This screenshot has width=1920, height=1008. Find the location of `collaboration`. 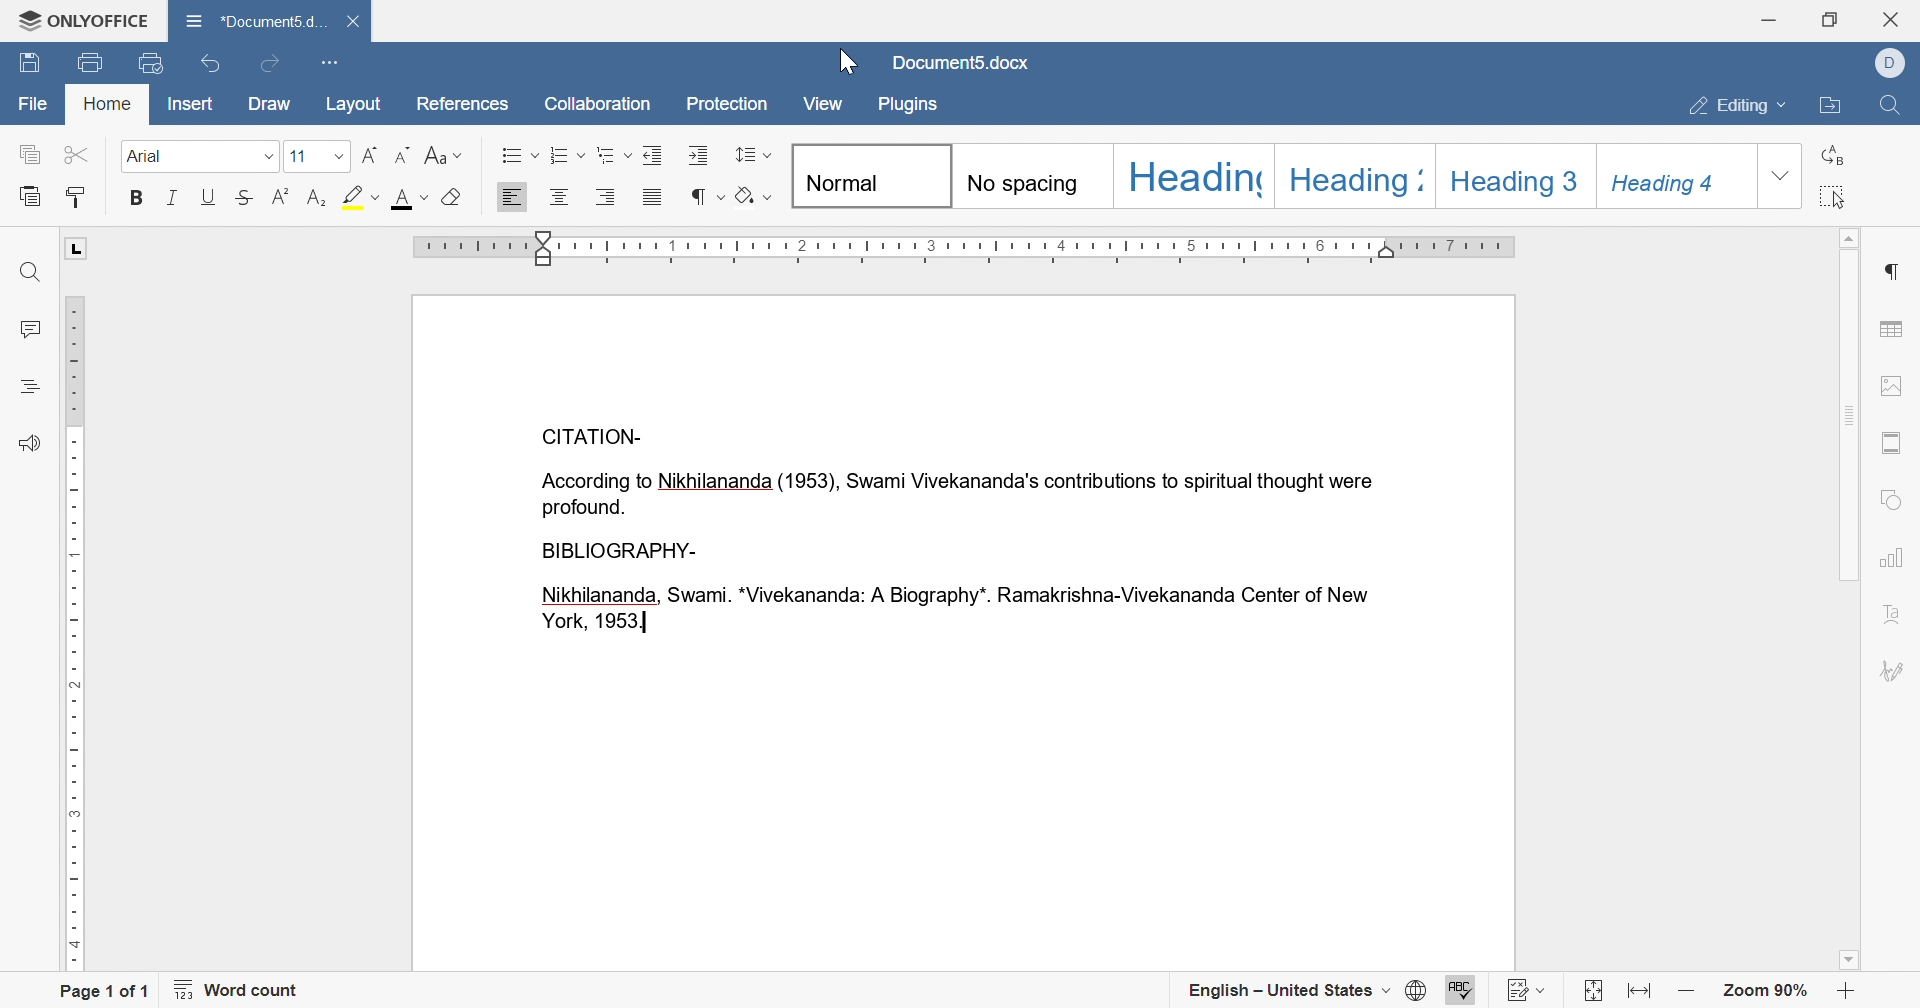

collaboration is located at coordinates (598, 105).